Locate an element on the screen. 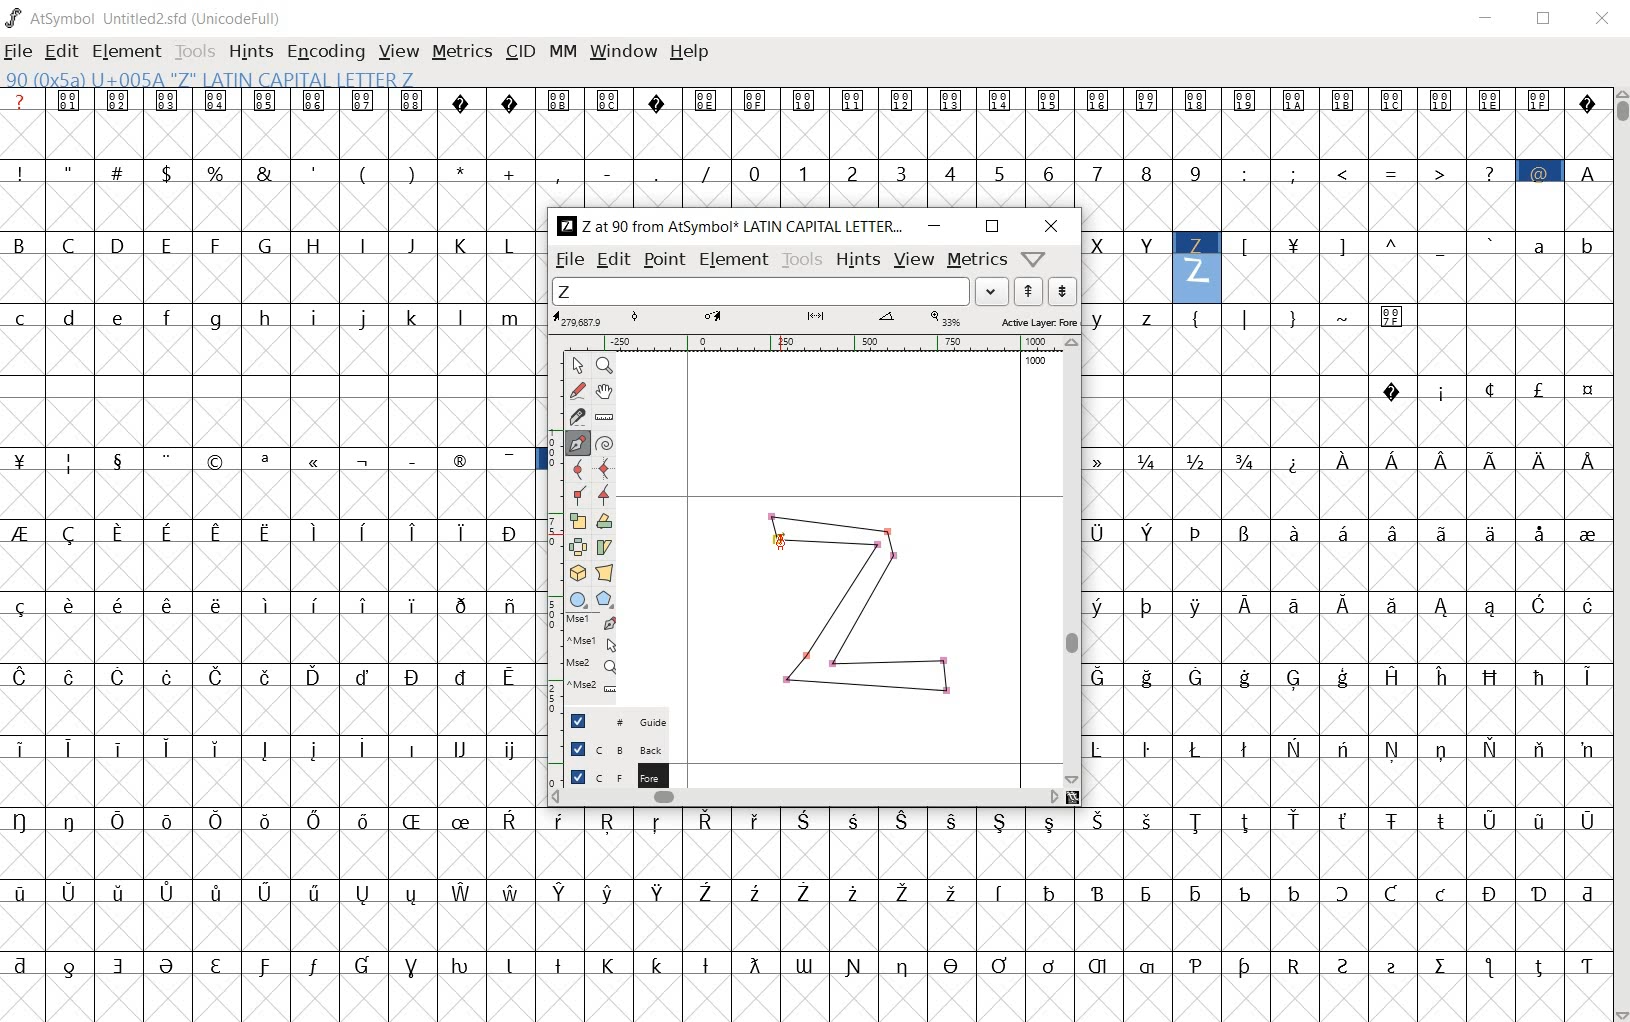 The width and height of the screenshot is (1630, 1022). perform a perspective transformation on the selection is located at coordinates (604, 573).